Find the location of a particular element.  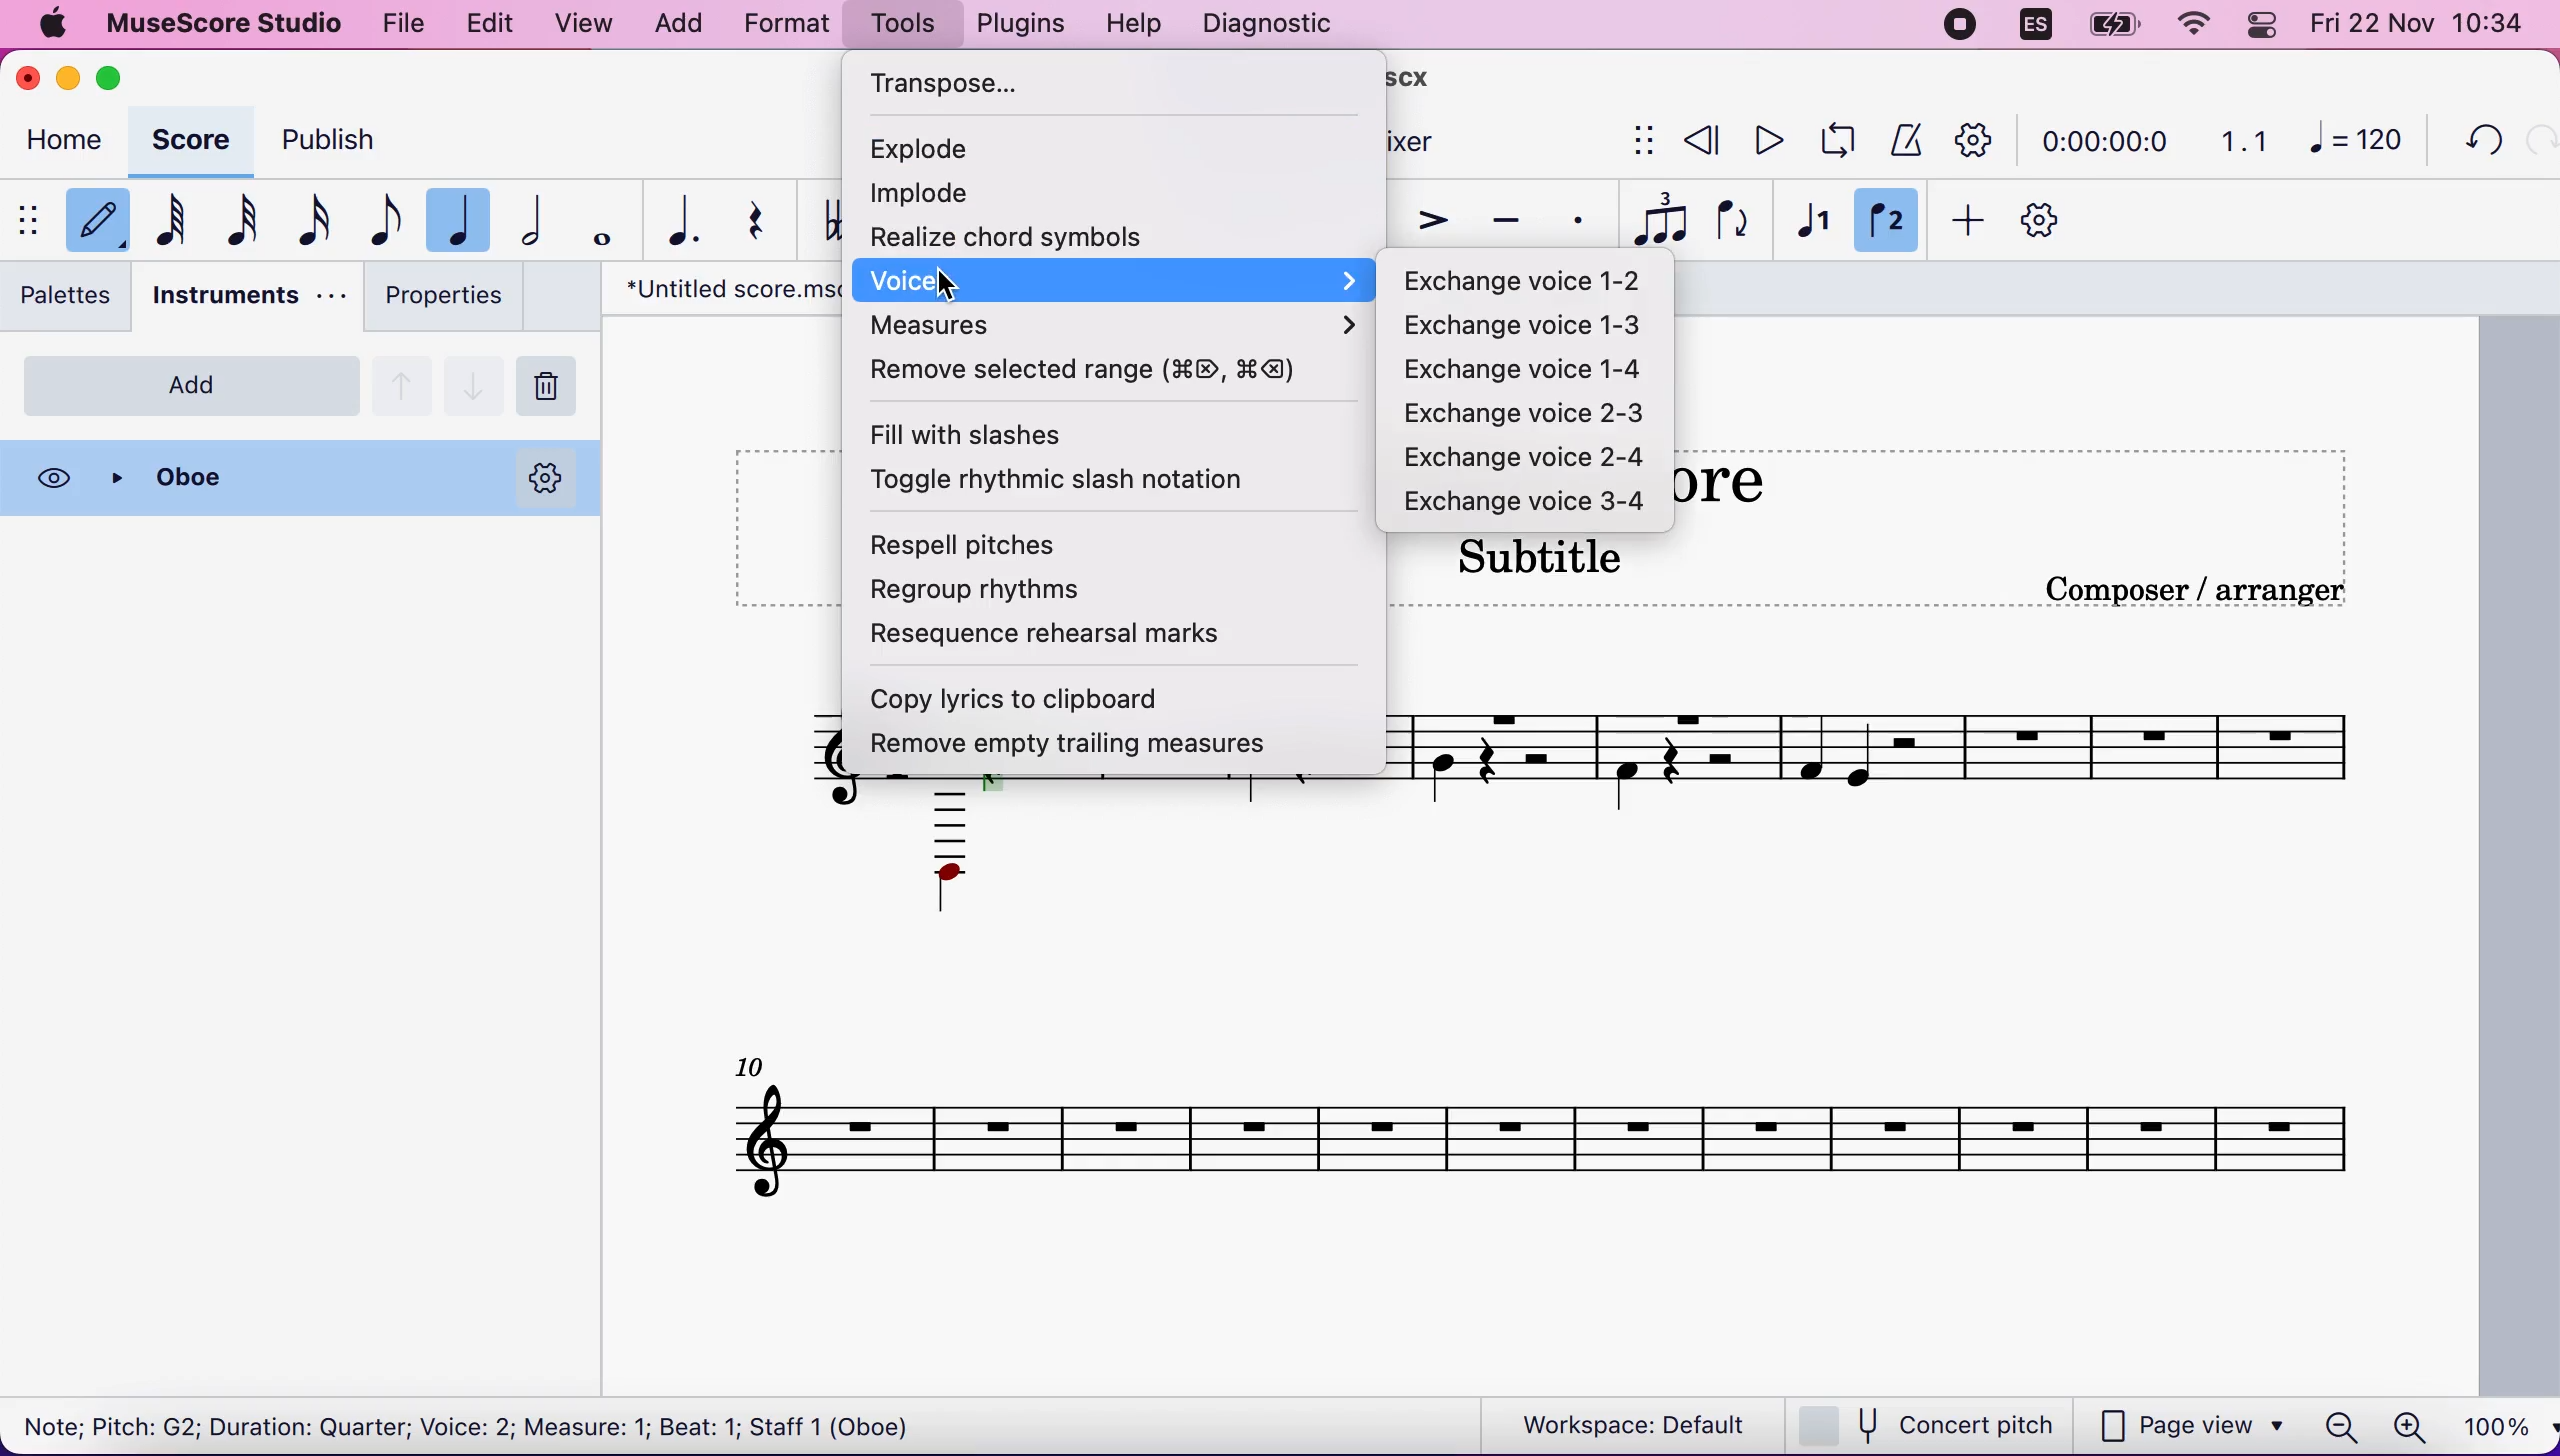

voice 2 is located at coordinates (1894, 220).